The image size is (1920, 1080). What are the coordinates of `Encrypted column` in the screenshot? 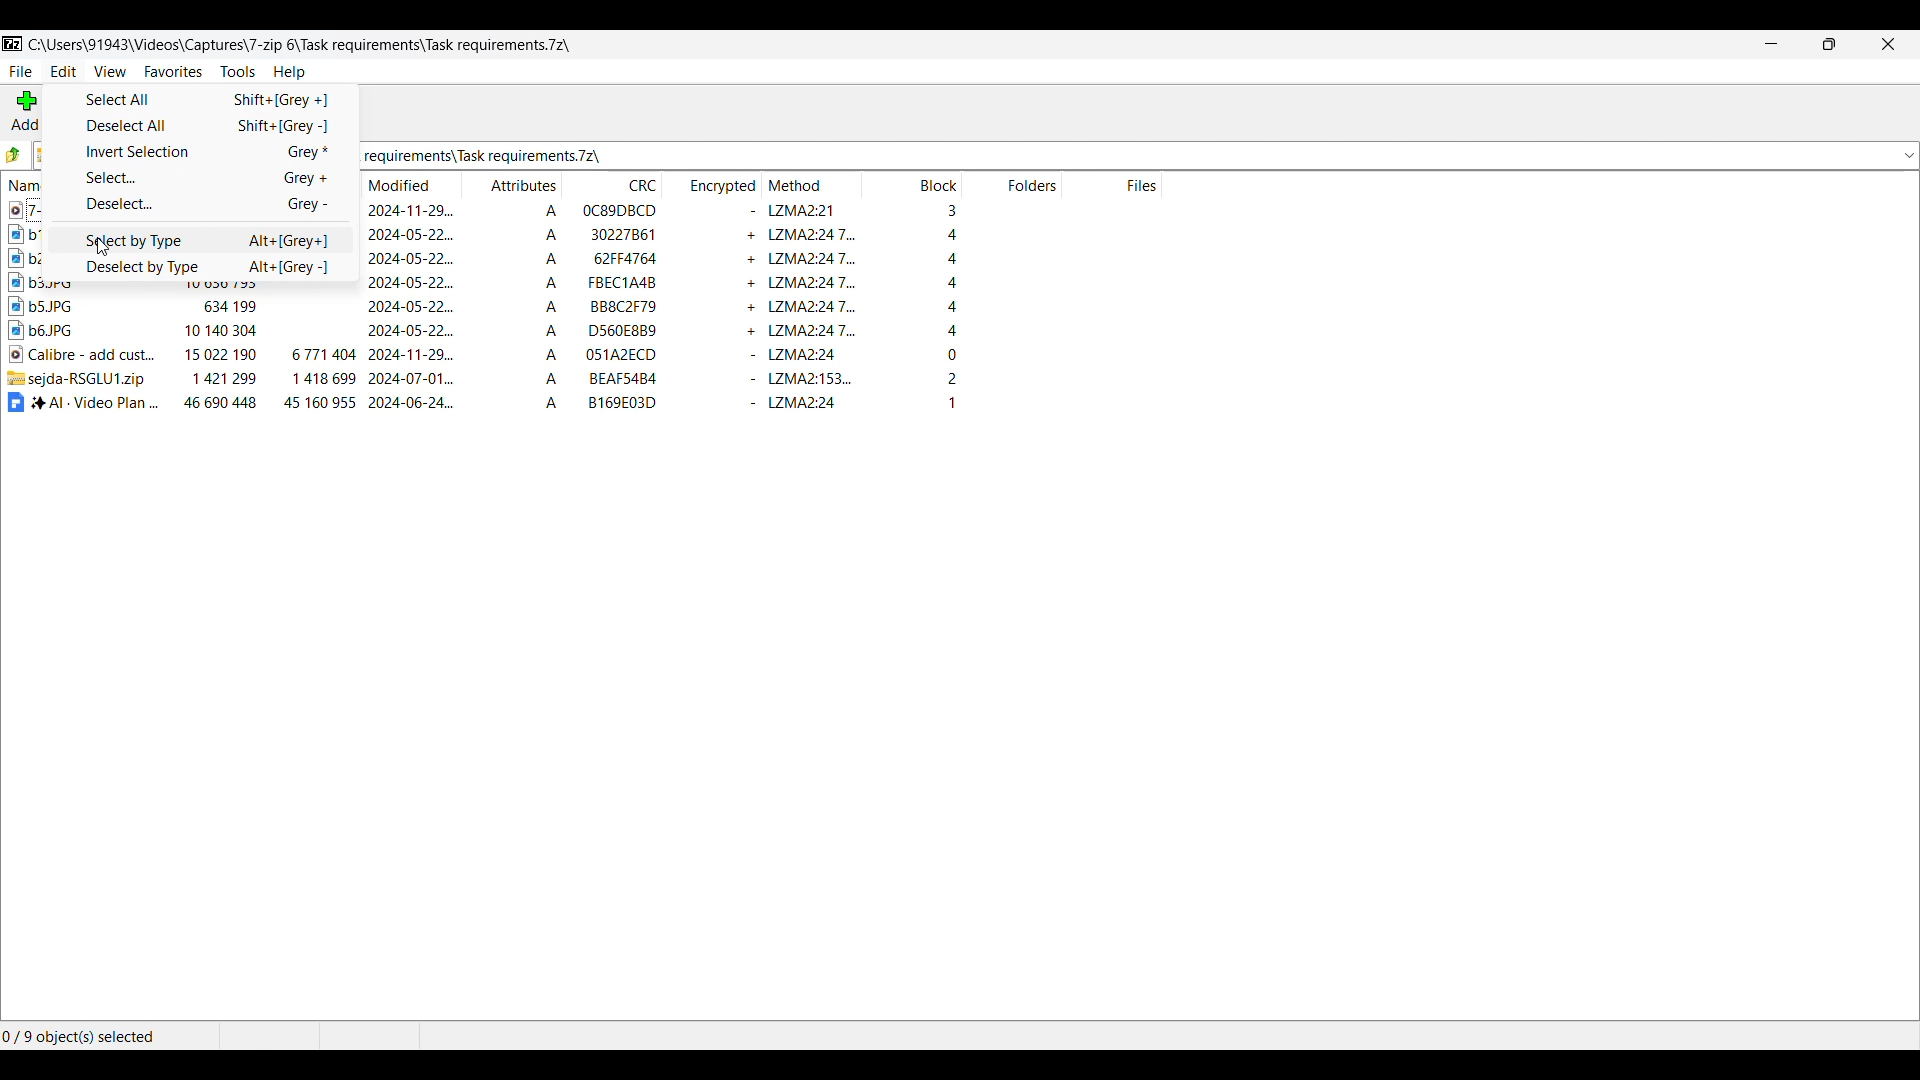 It's located at (712, 183).